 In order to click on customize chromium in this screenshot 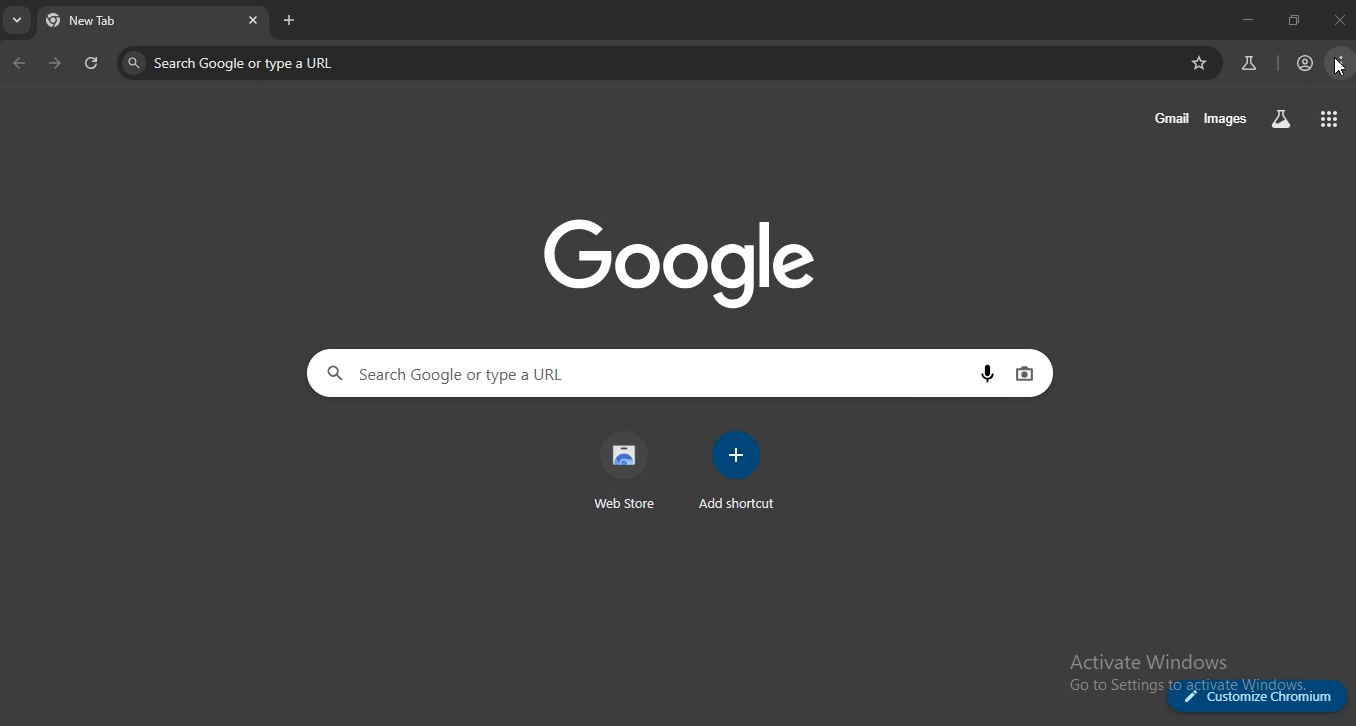, I will do `click(1256, 694)`.